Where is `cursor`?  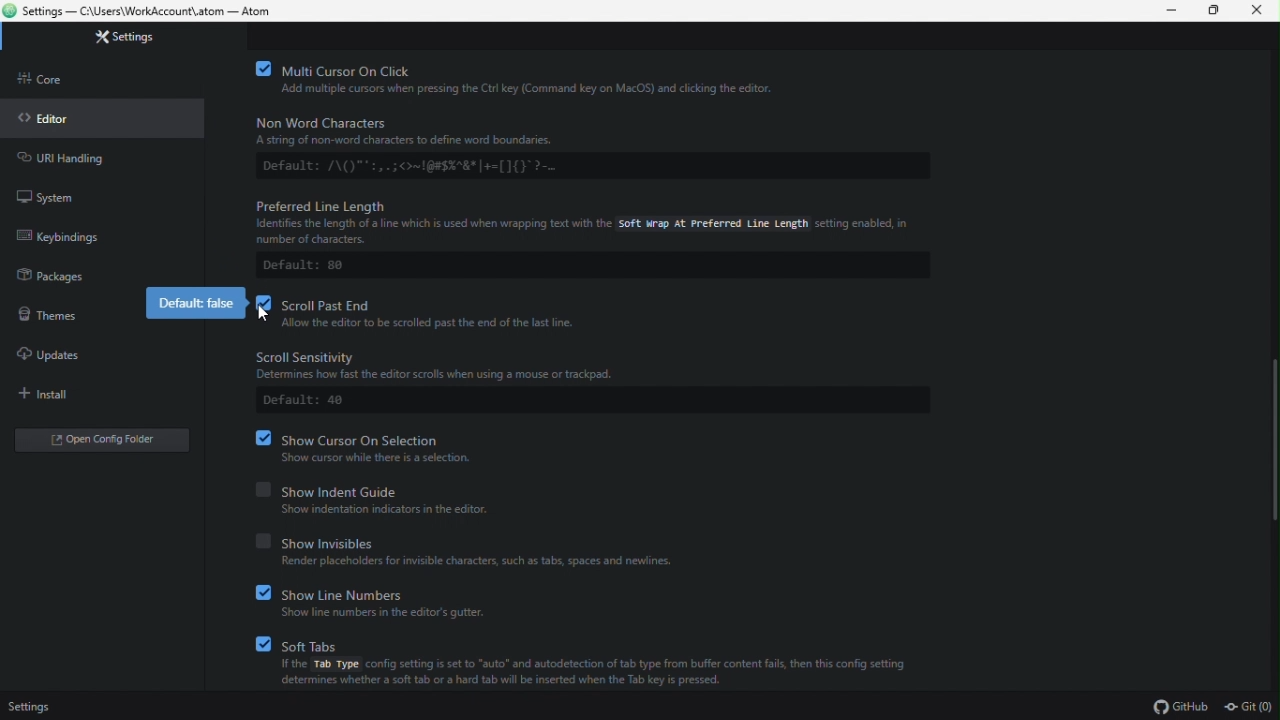
cursor is located at coordinates (259, 313).